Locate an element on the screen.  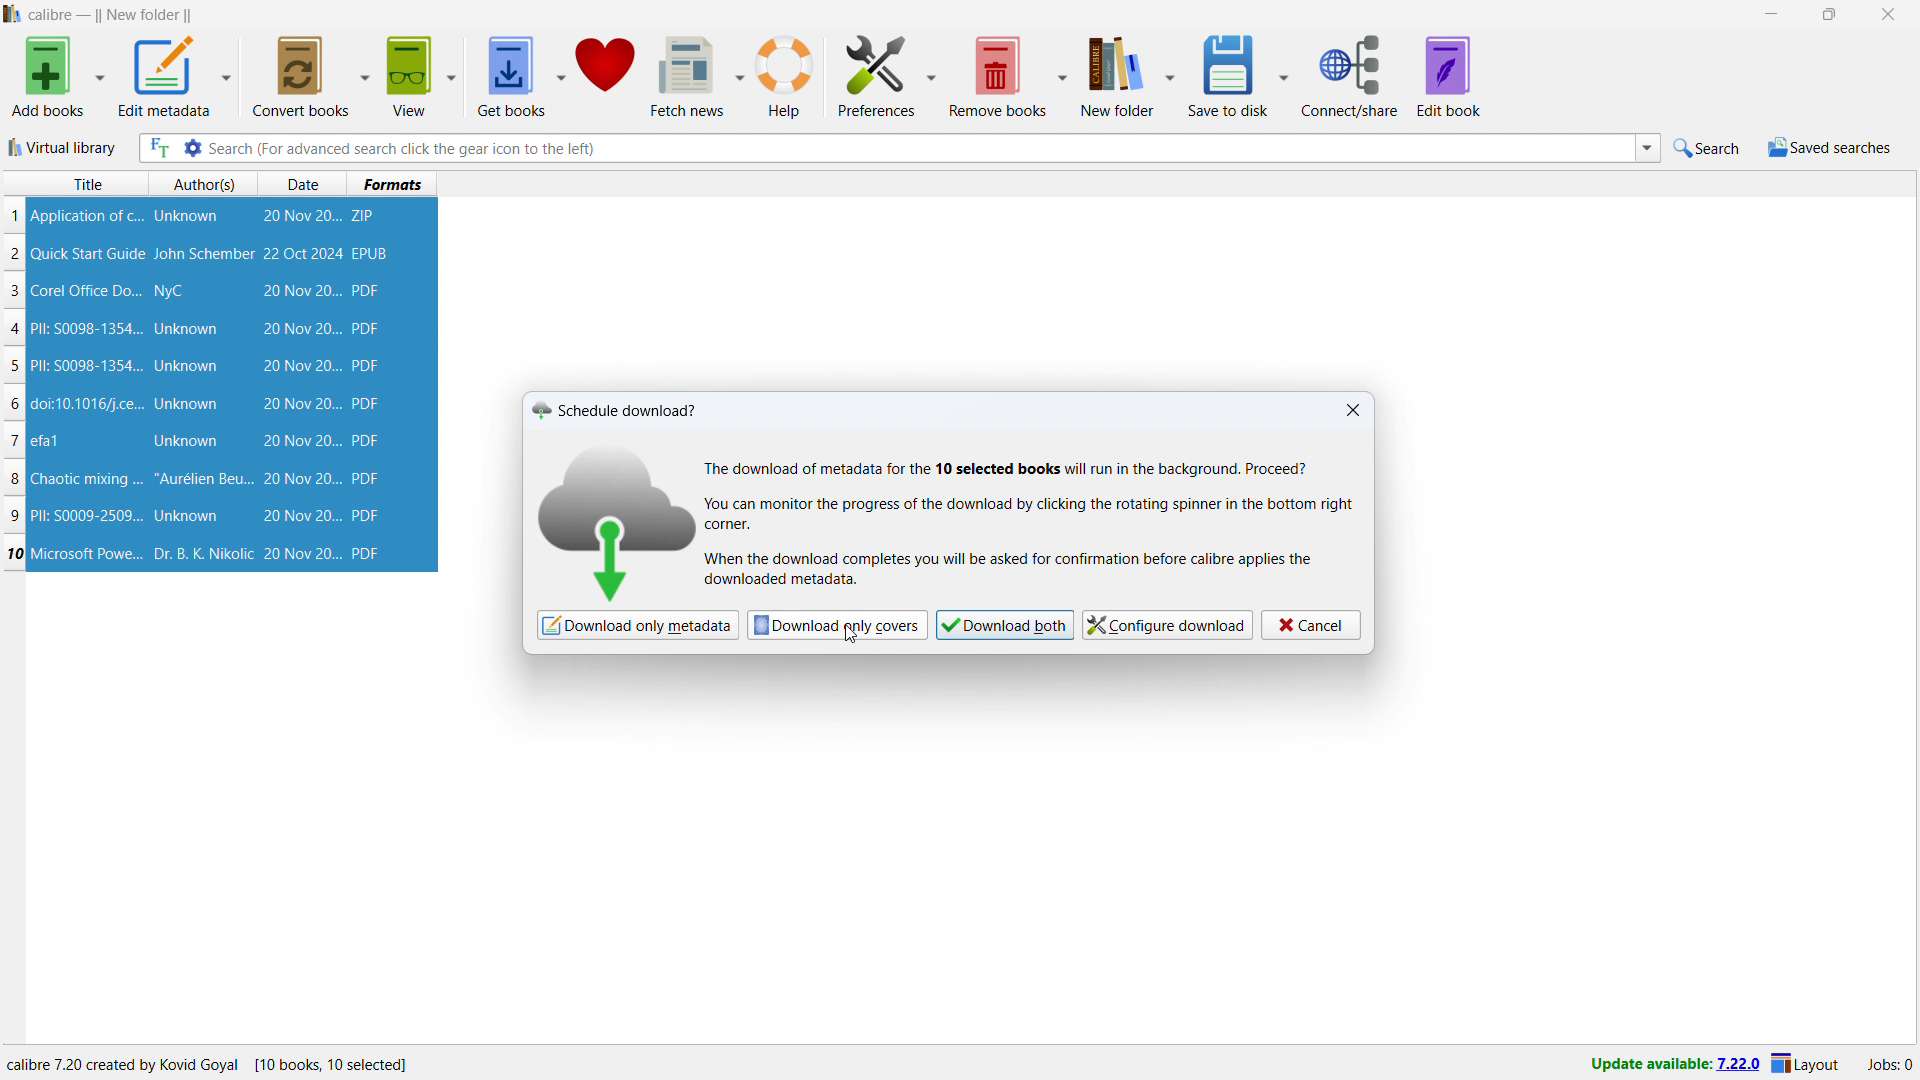
PDF is located at coordinates (369, 516).